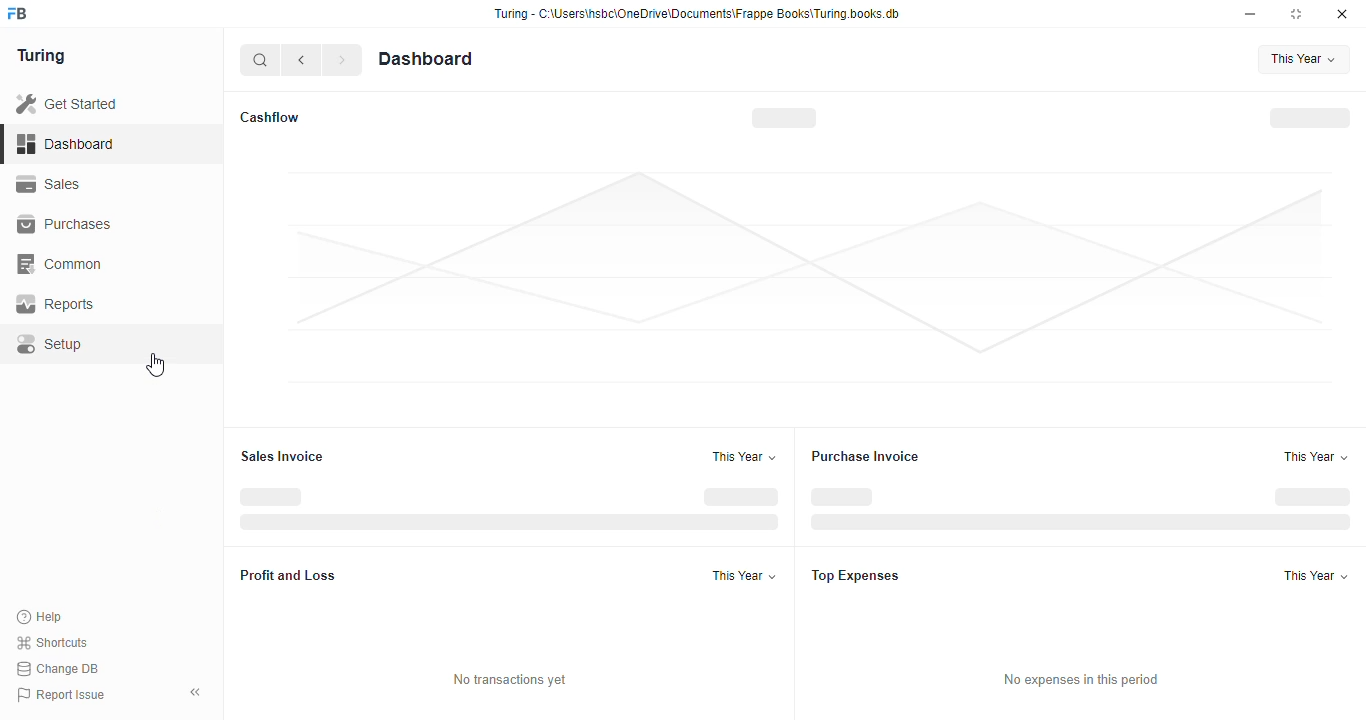 The image size is (1366, 720). Describe the element at coordinates (40, 616) in the screenshot. I see `help` at that location.